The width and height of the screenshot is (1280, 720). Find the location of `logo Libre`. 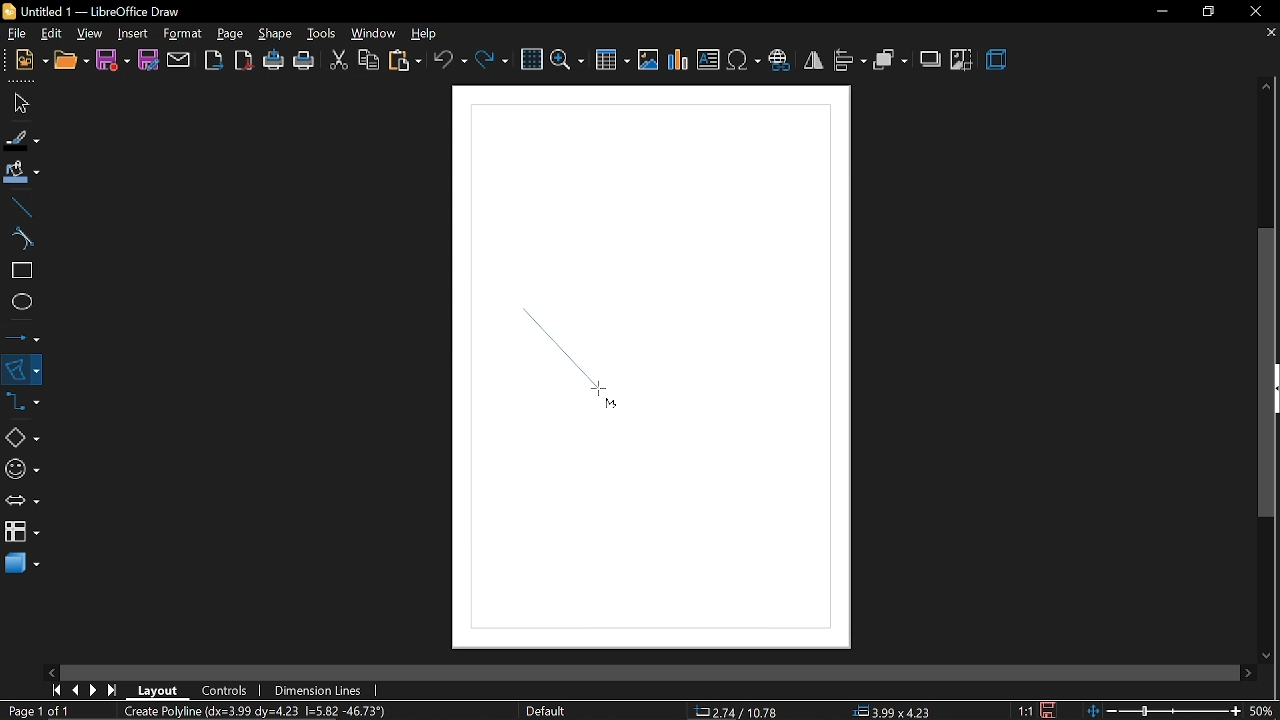

logo Libre is located at coordinates (11, 12).